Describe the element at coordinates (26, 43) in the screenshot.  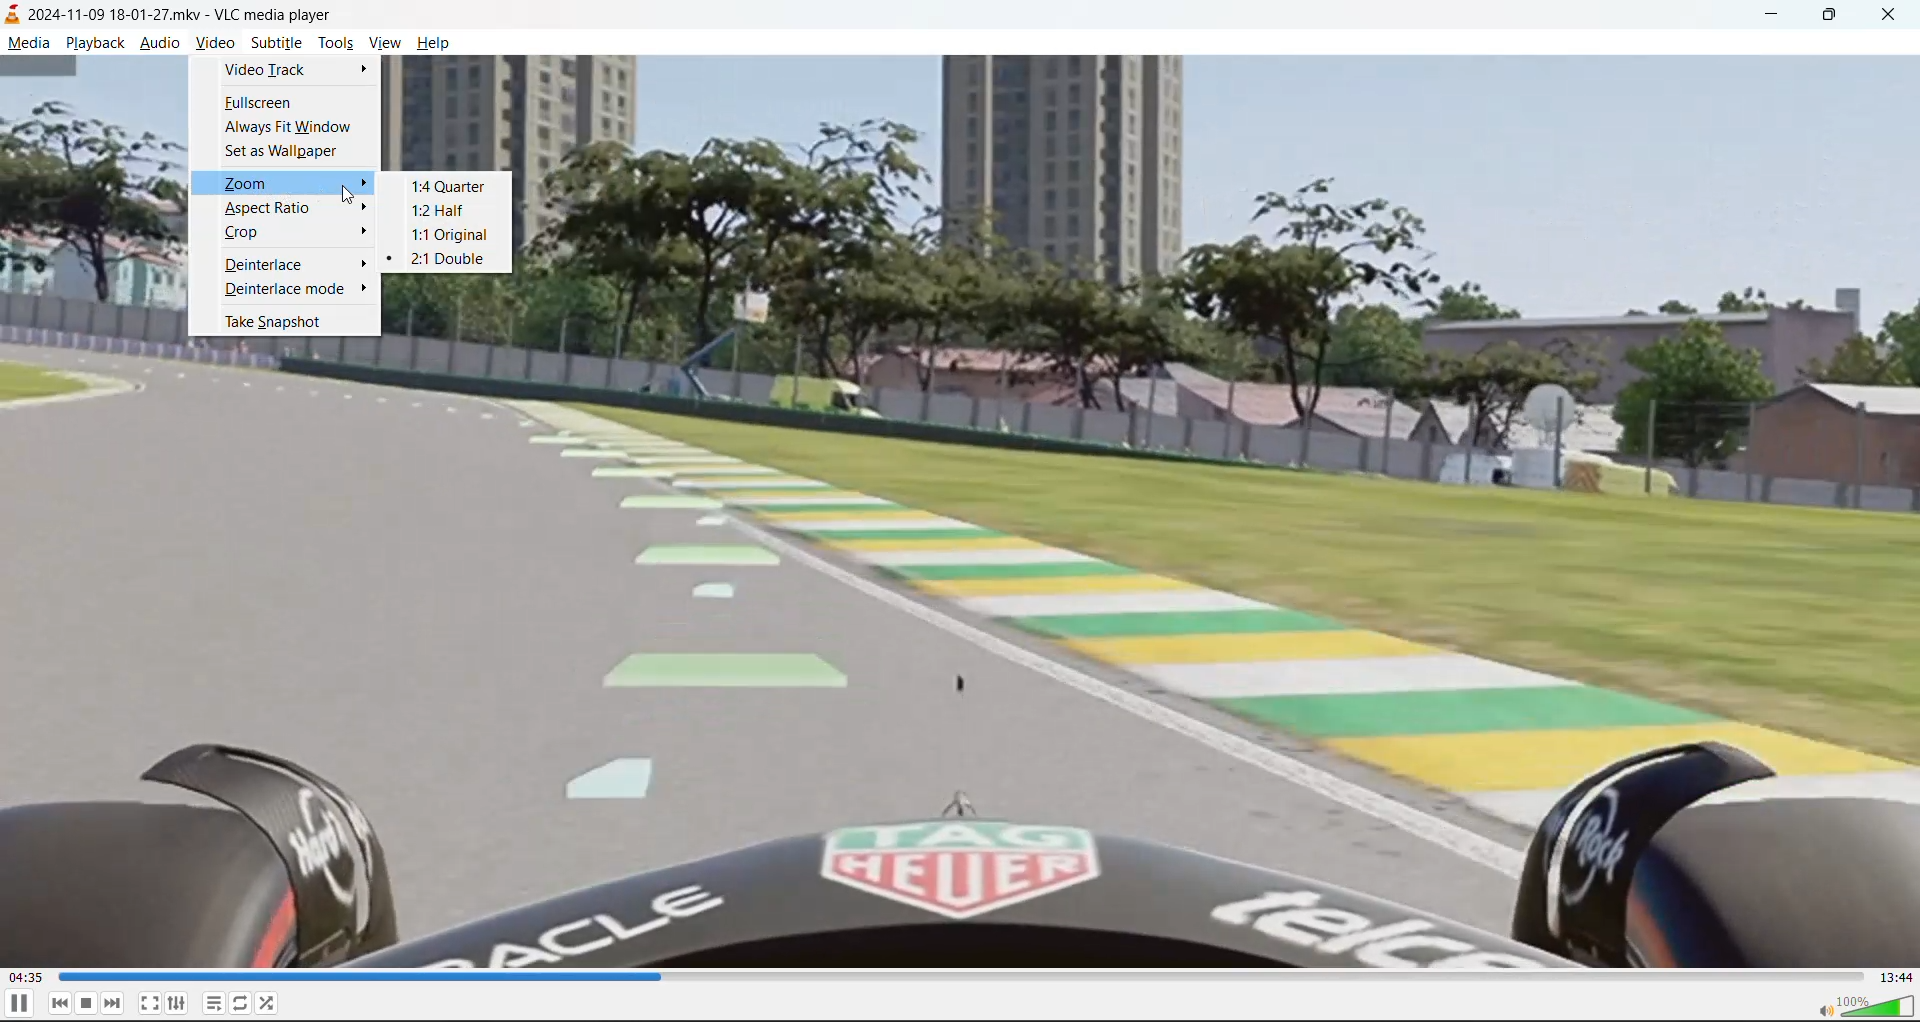
I see `media` at that location.